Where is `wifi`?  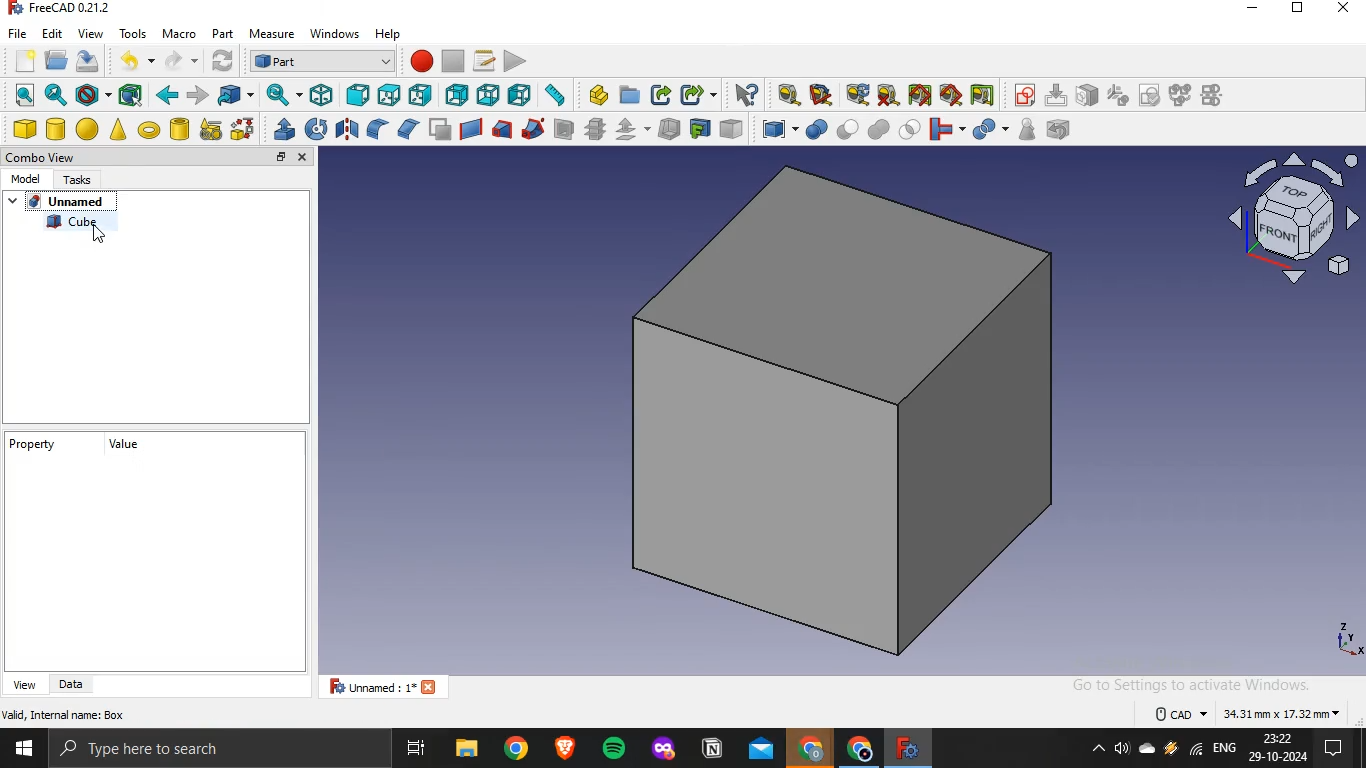
wifi is located at coordinates (1196, 752).